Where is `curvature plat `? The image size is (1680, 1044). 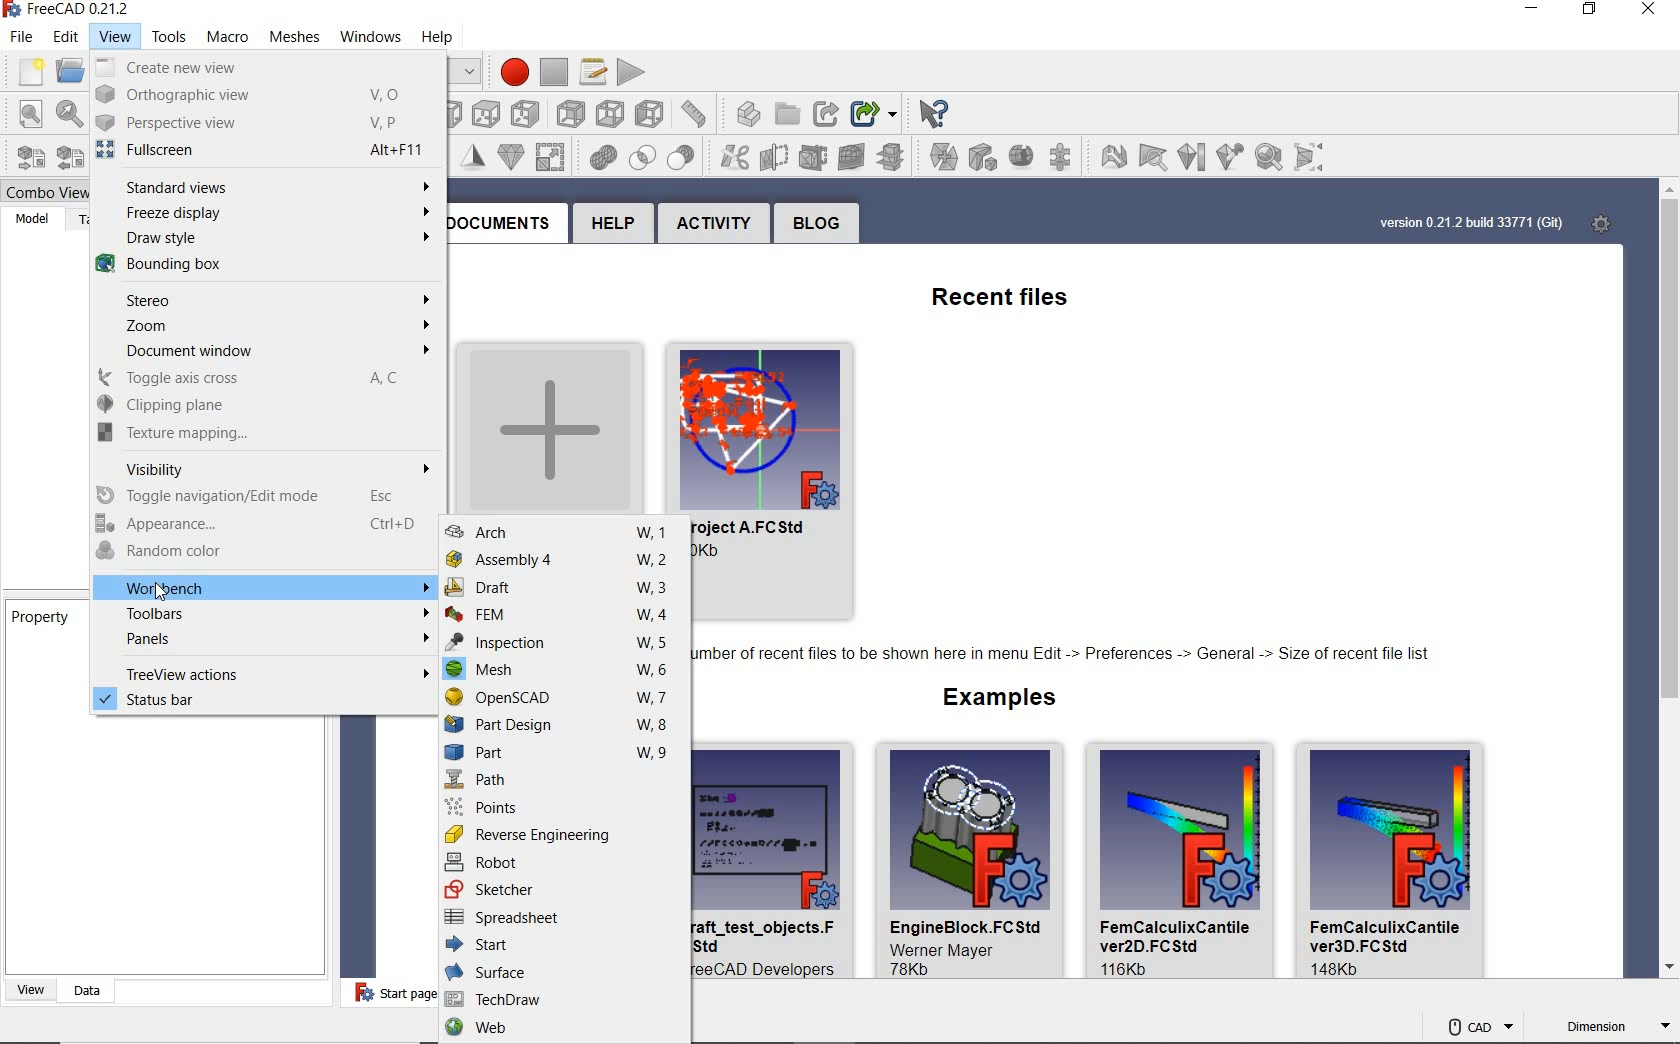 curvature plat  is located at coordinates (1191, 159).